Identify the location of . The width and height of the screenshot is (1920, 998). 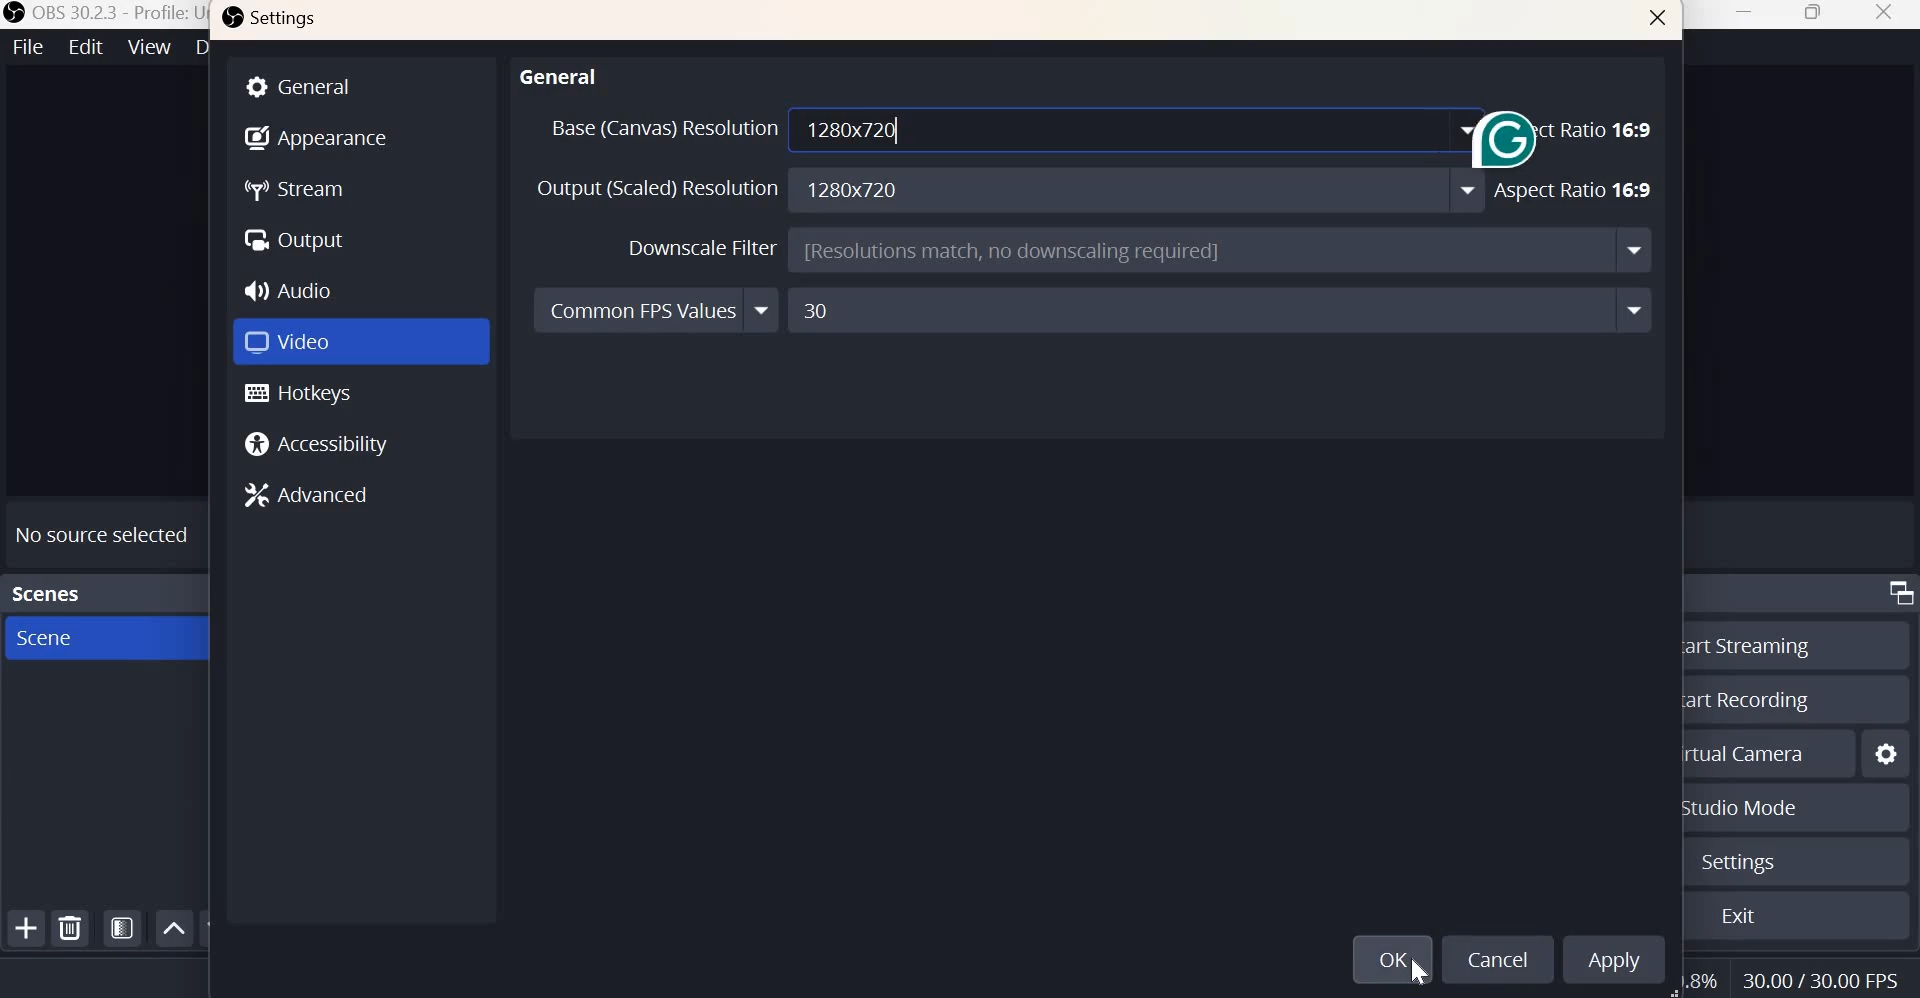
(1220, 310).